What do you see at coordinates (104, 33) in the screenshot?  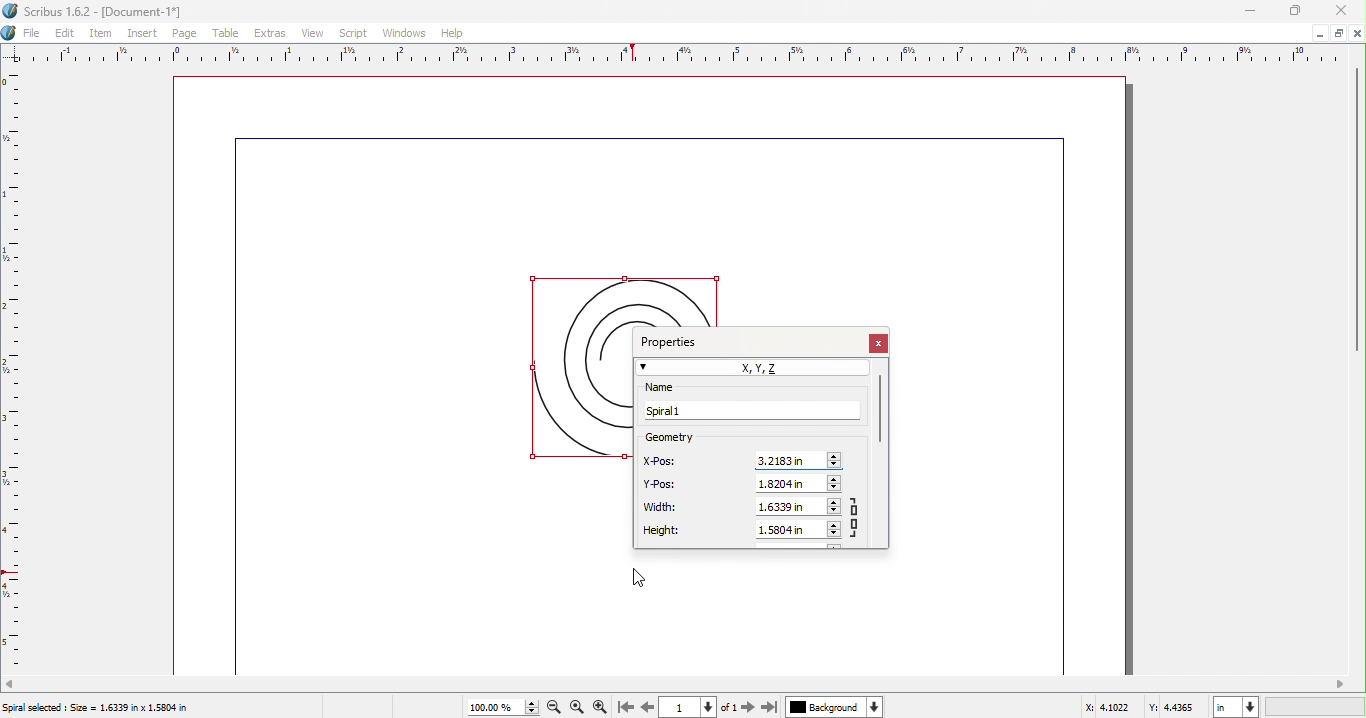 I see `Item` at bounding box center [104, 33].